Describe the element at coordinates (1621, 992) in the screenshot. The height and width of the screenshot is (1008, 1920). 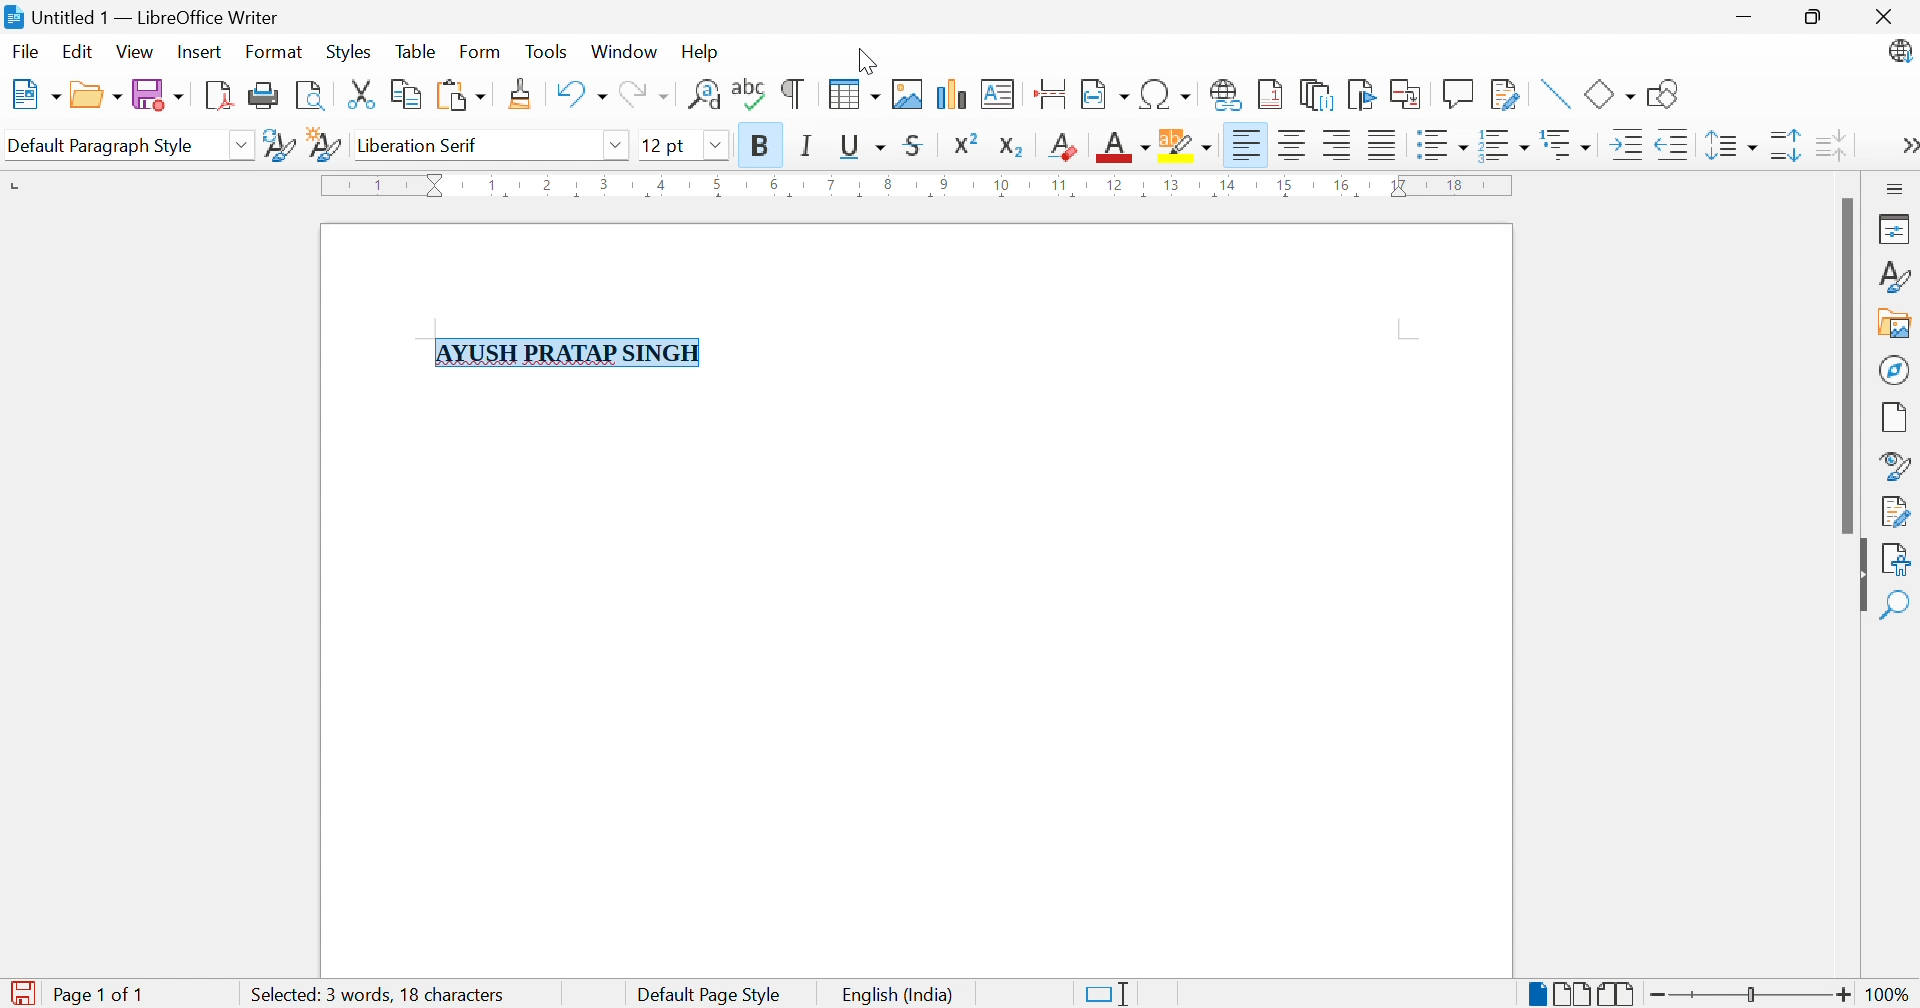
I see `Book View` at that location.